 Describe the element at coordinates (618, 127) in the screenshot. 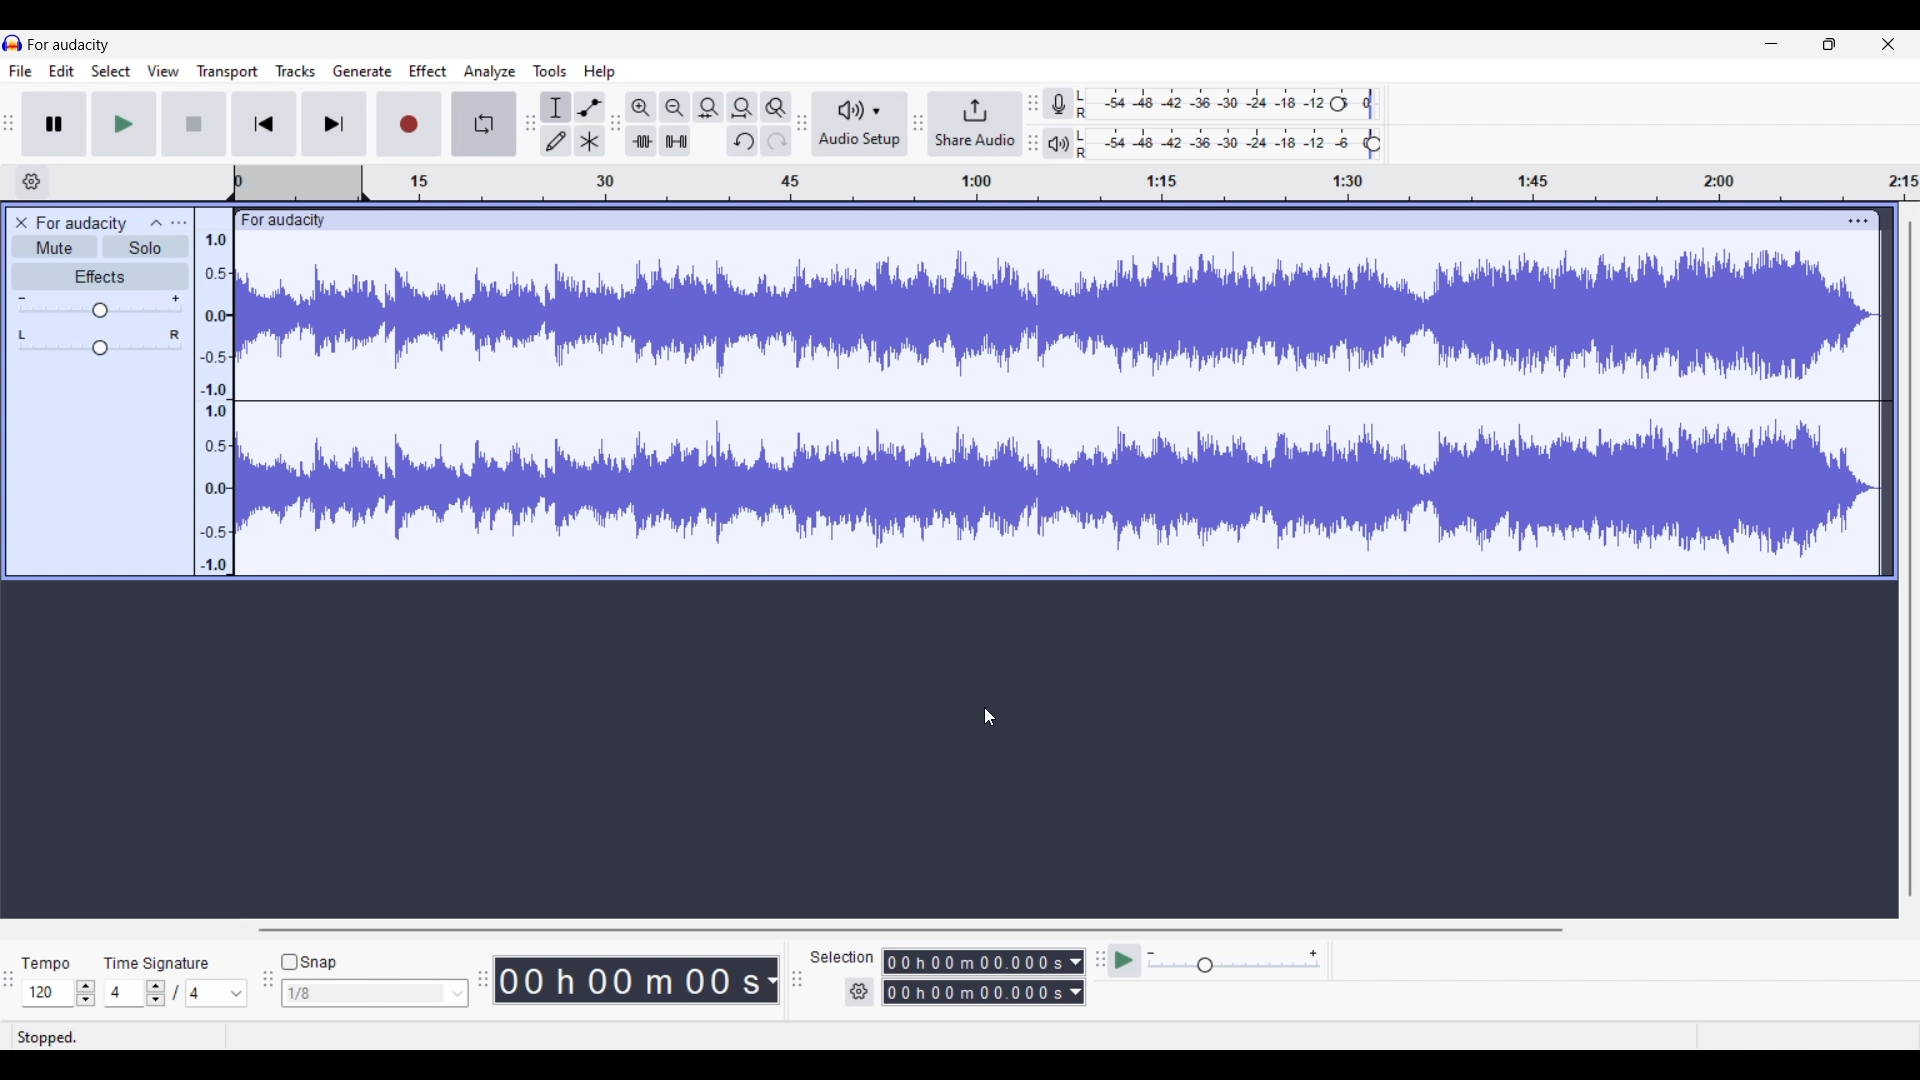

I see `edit tool bar` at that location.